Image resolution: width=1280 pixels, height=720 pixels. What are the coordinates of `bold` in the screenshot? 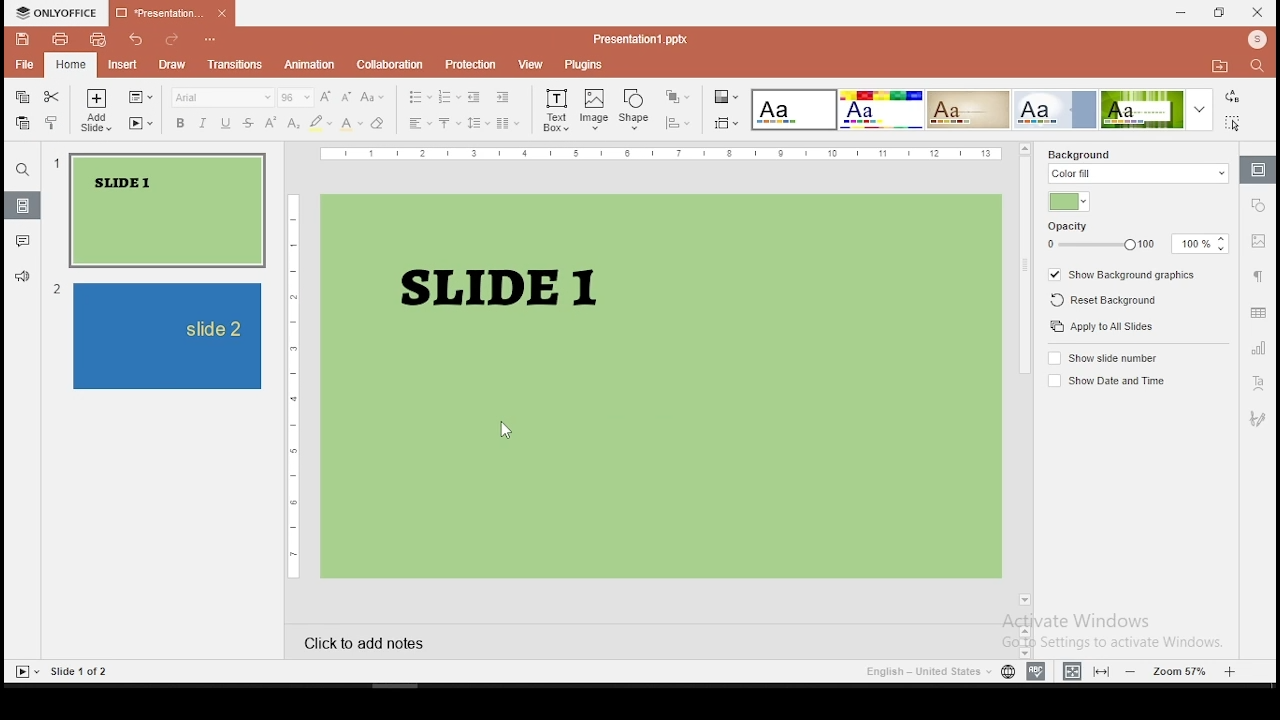 It's located at (181, 123).